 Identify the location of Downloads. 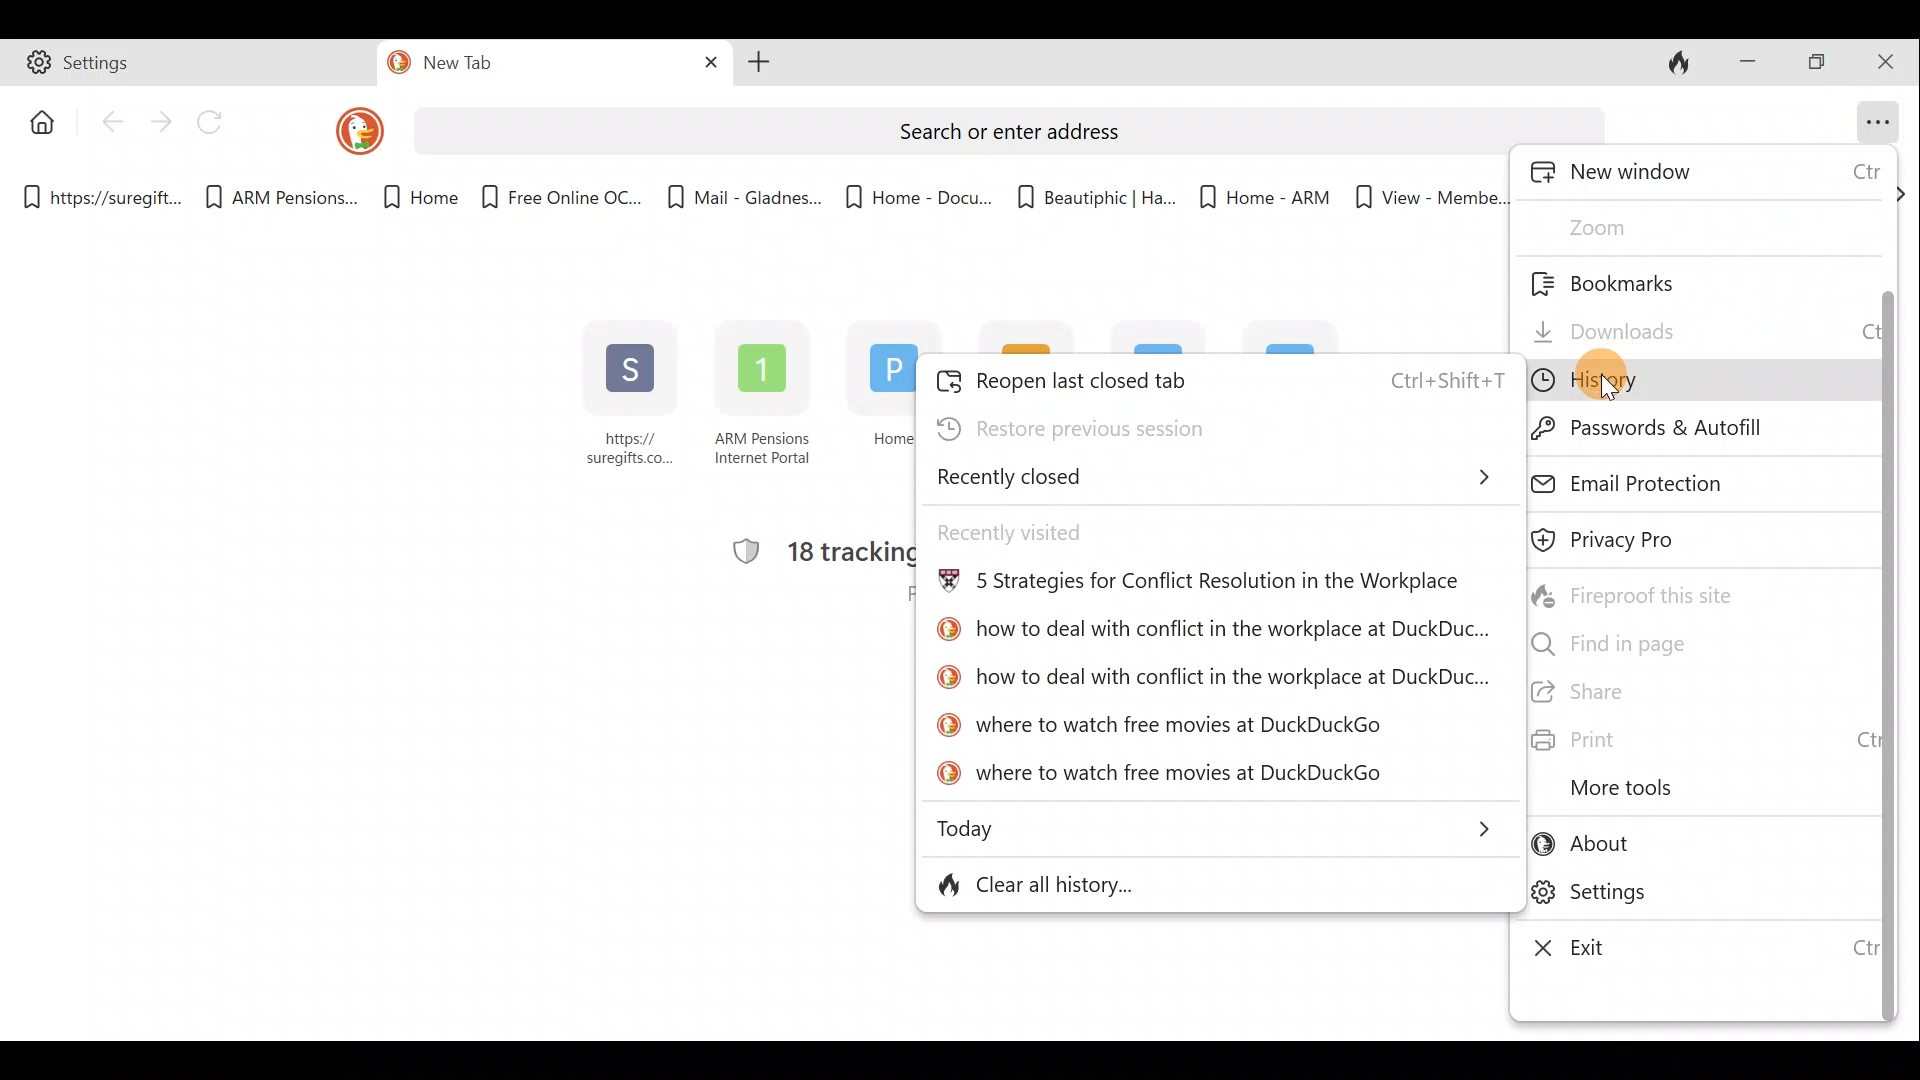
(1693, 325).